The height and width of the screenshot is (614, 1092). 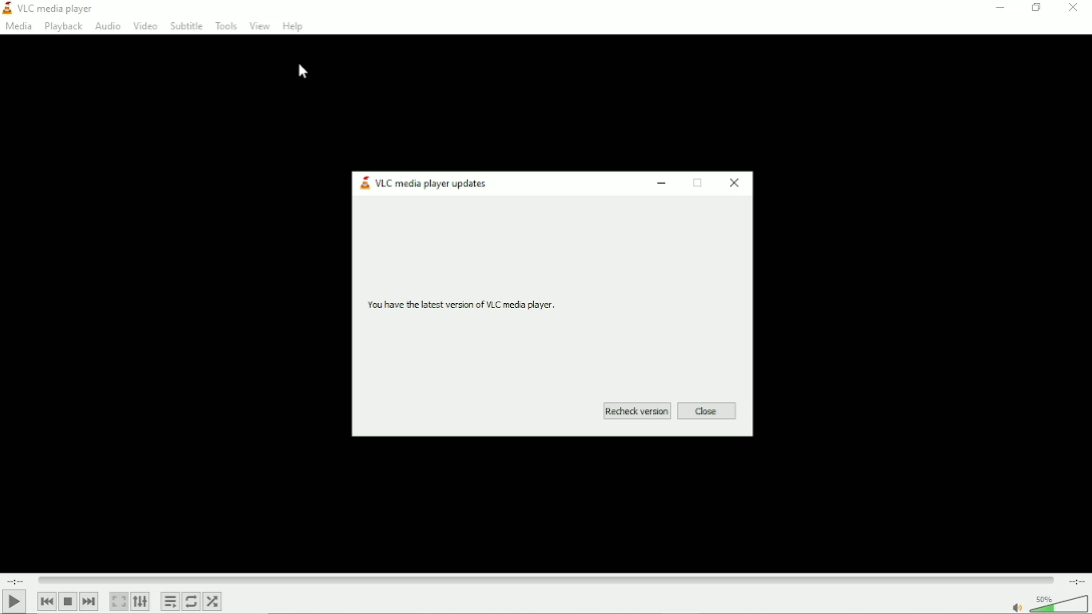 I want to click on Play duration, so click(x=544, y=581).